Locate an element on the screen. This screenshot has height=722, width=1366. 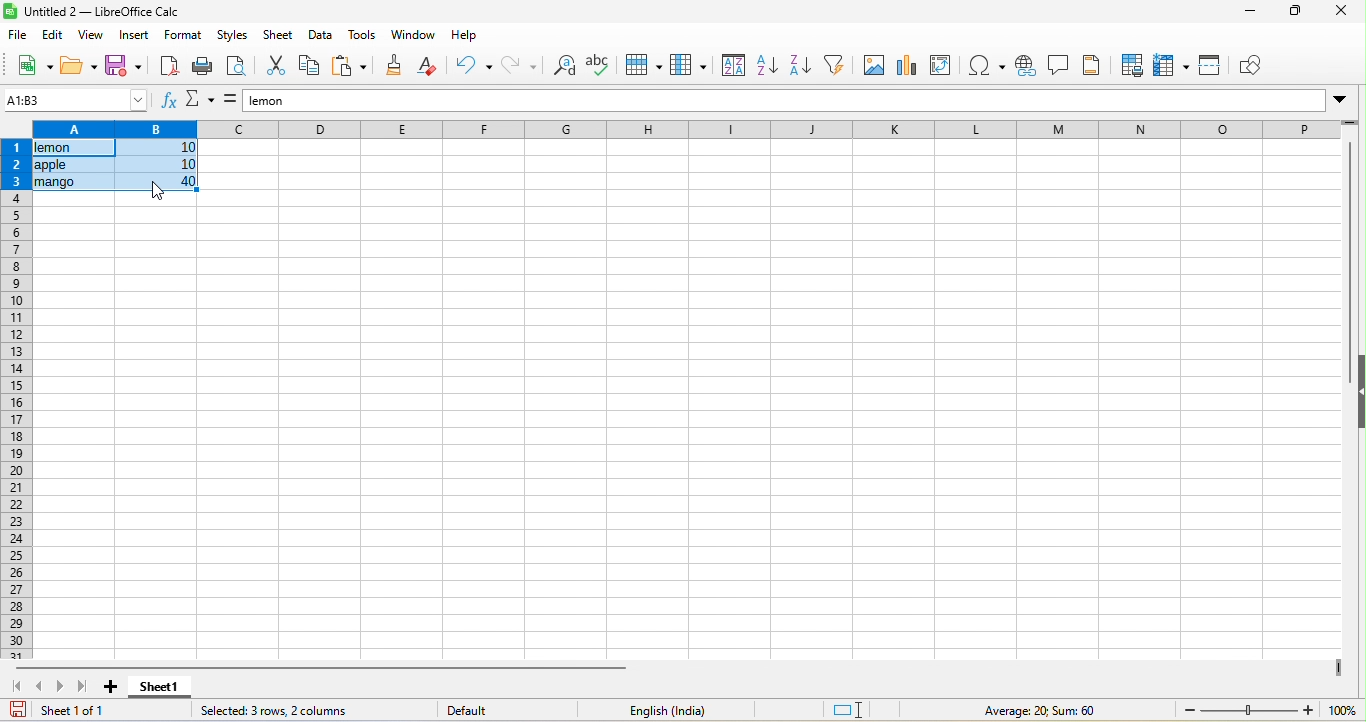
export directly as pdf is located at coordinates (170, 66).